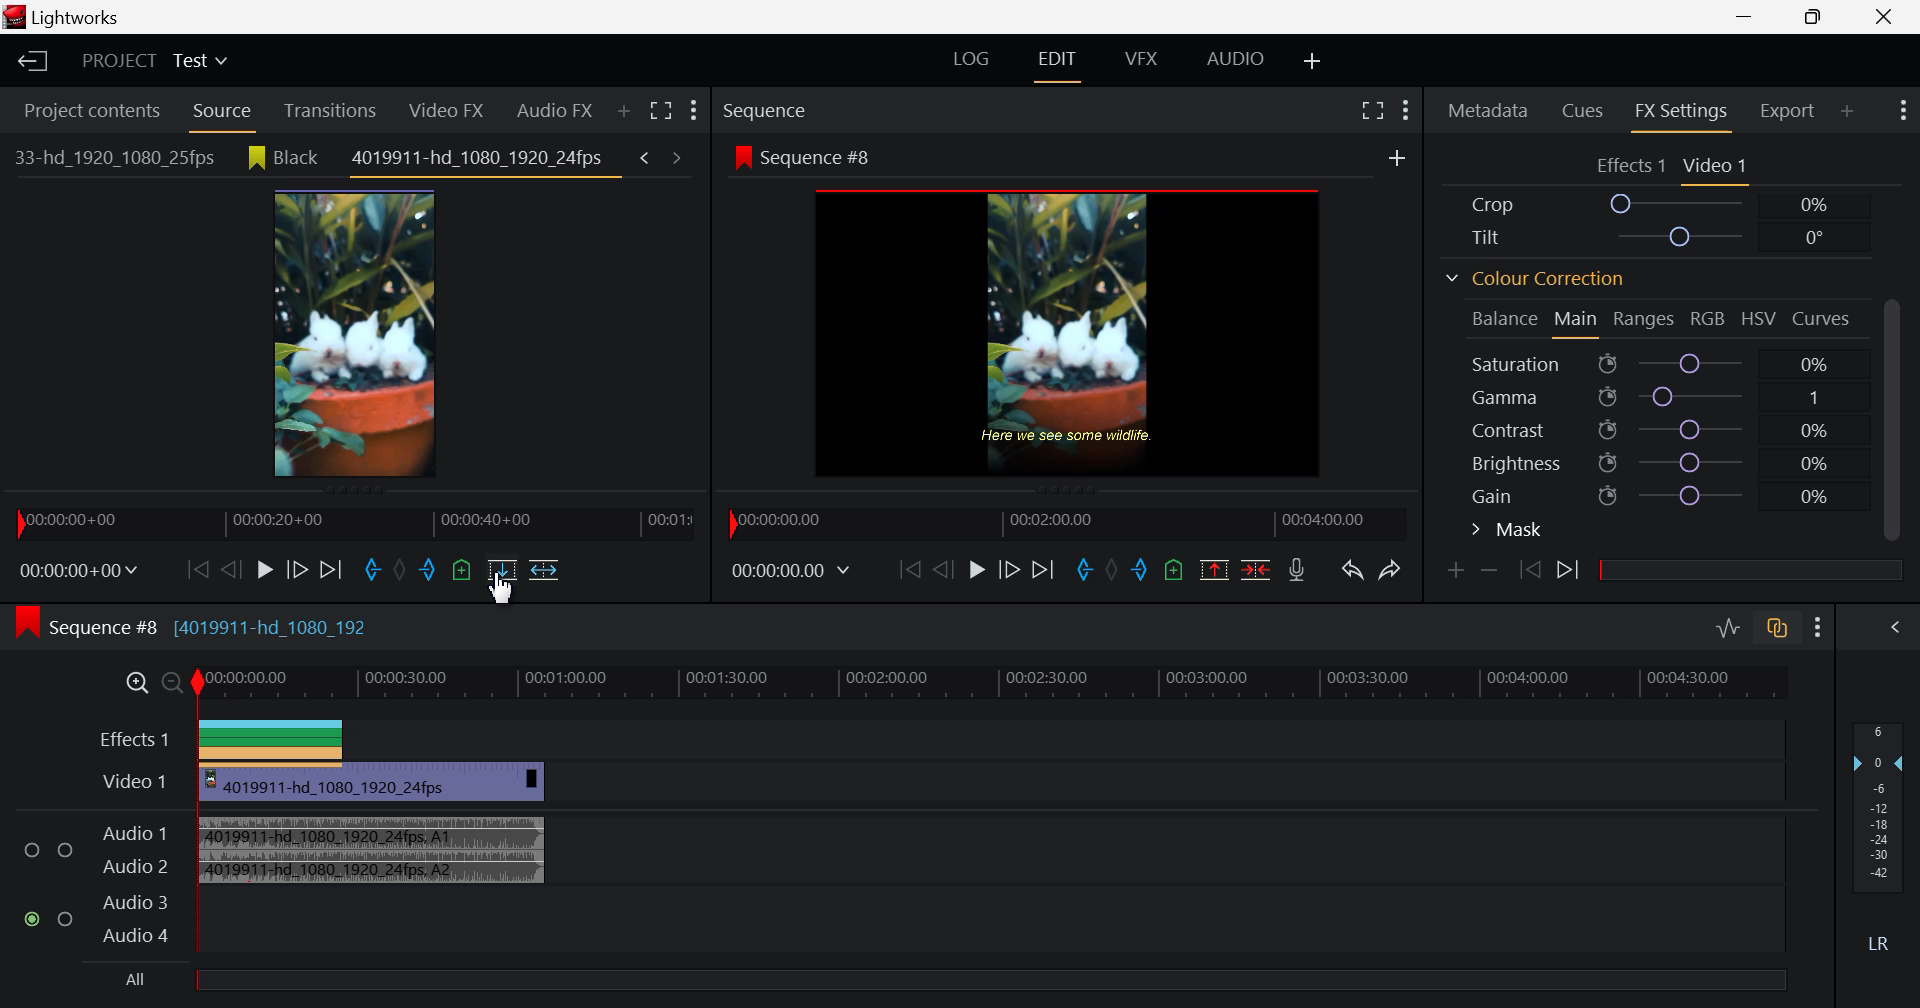 The image size is (1920, 1008). I want to click on Minimize, so click(1814, 17).